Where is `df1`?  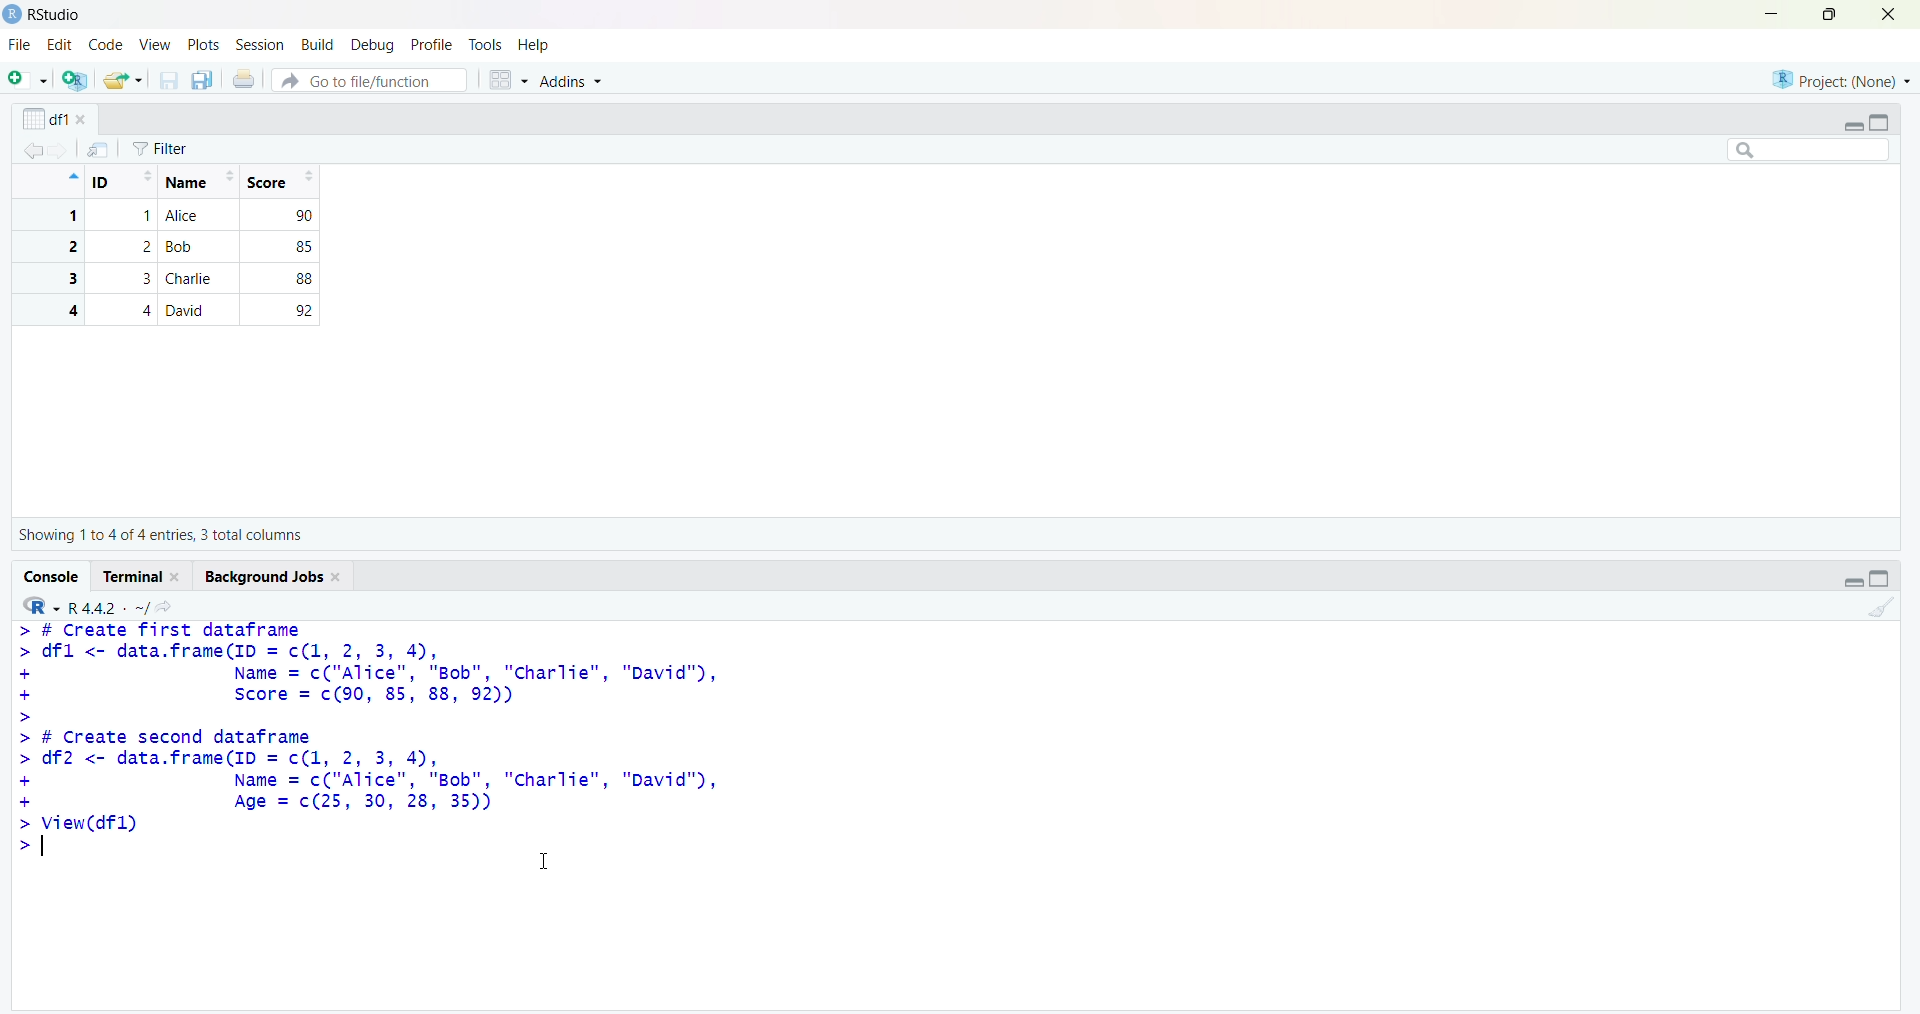 df1 is located at coordinates (45, 119).